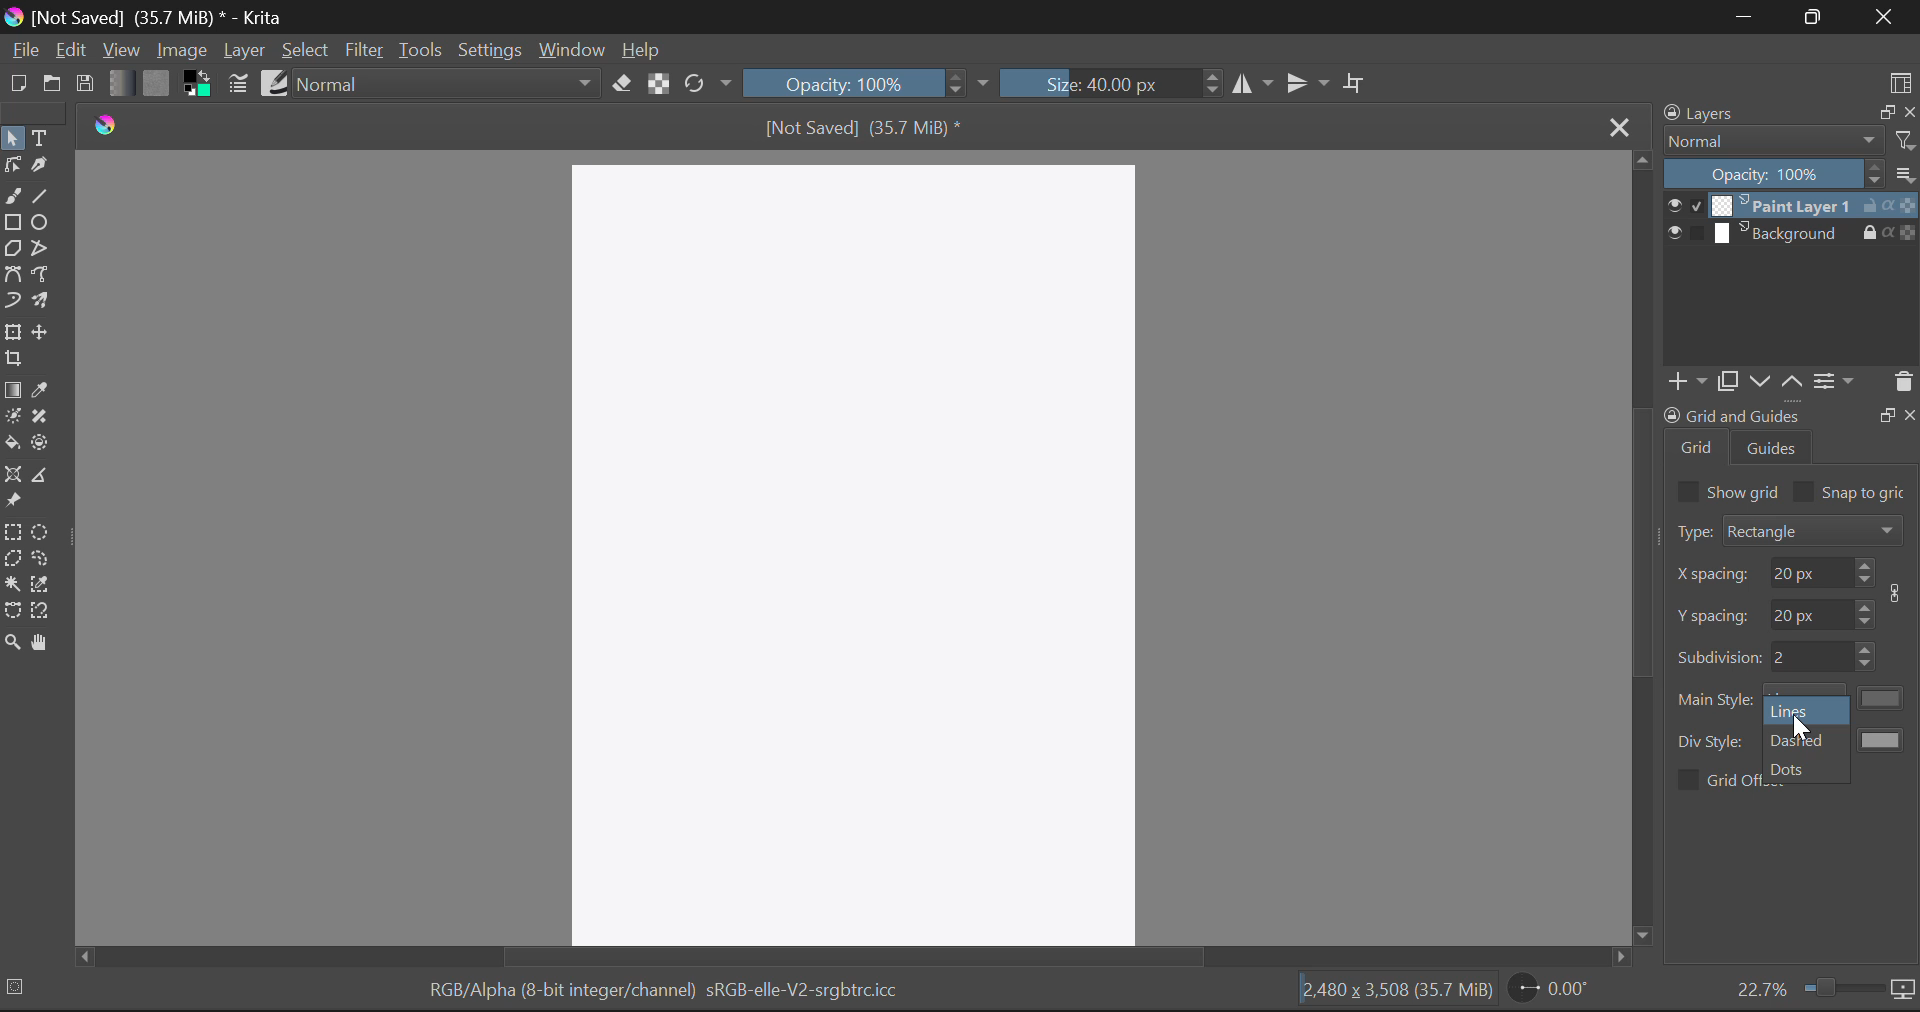  Describe the element at coordinates (364, 52) in the screenshot. I see `Filter` at that location.